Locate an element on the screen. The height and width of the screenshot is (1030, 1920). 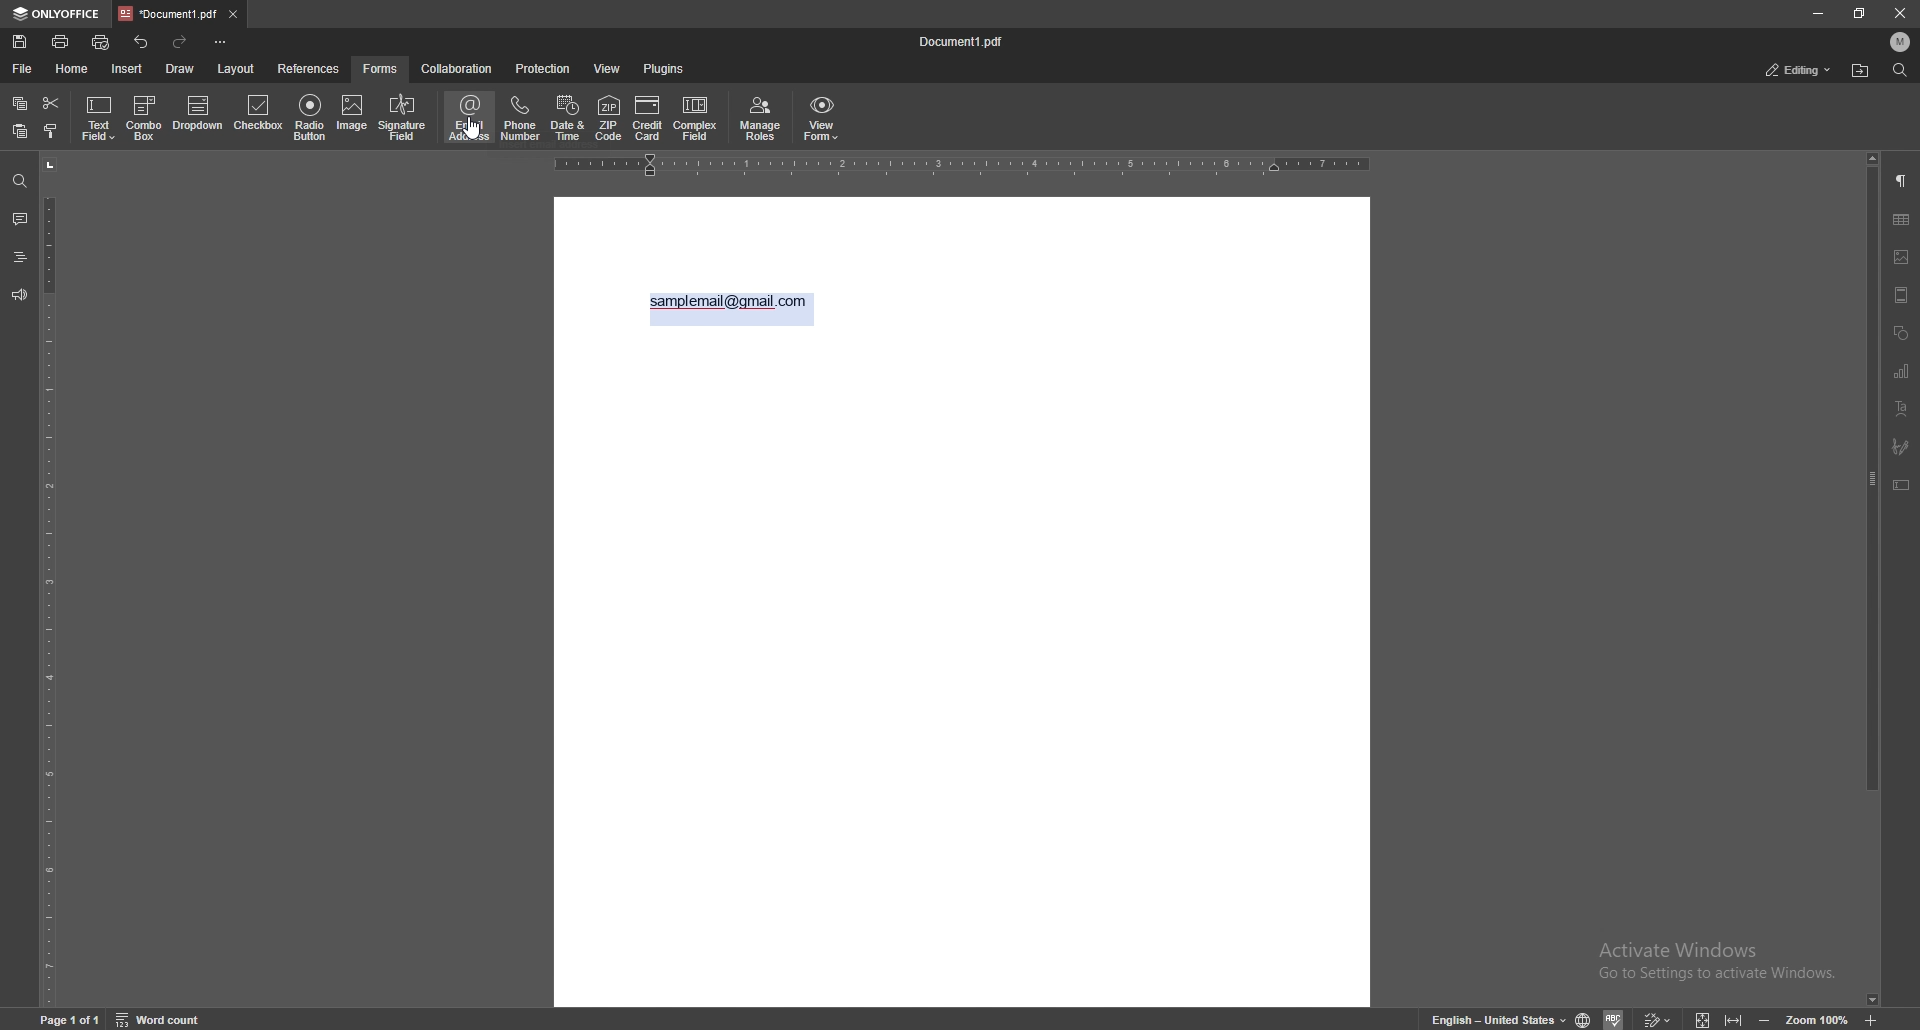
fit to screen is located at coordinates (1707, 1018).